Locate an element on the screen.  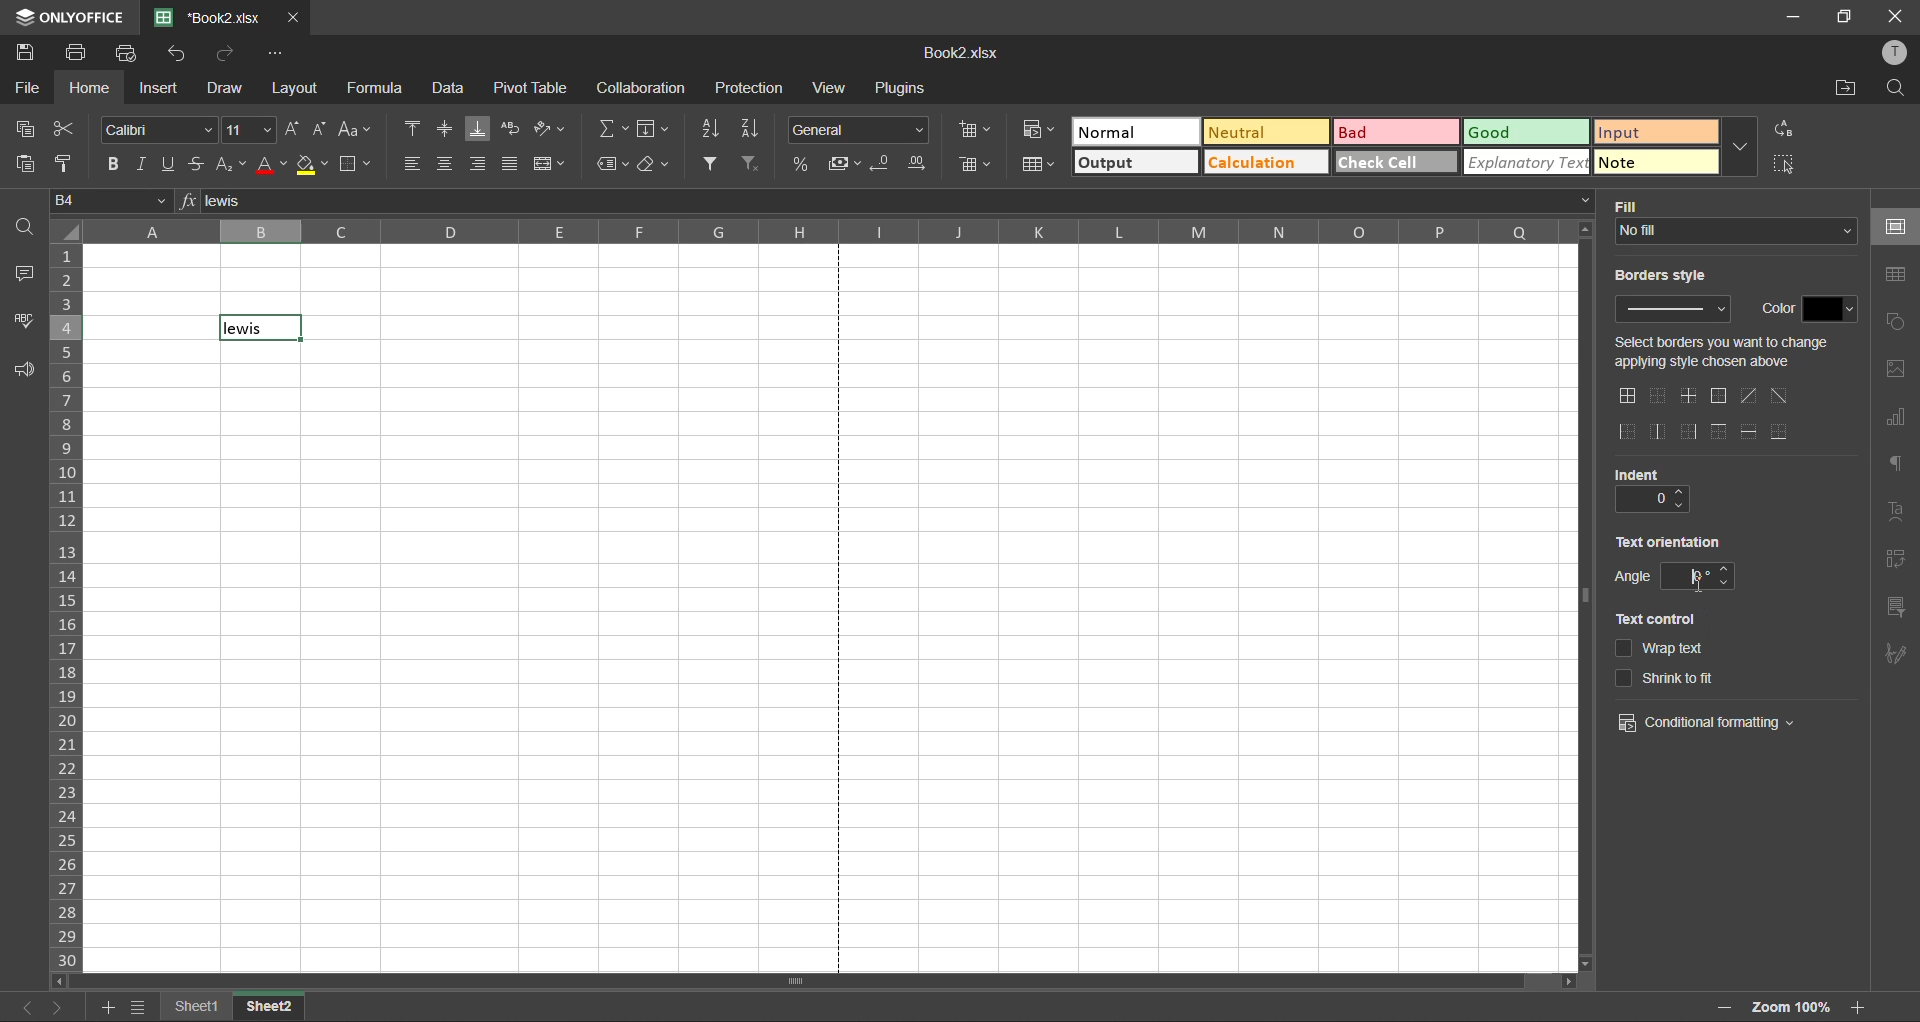
selected cell with text "lewis" is located at coordinates (262, 327).